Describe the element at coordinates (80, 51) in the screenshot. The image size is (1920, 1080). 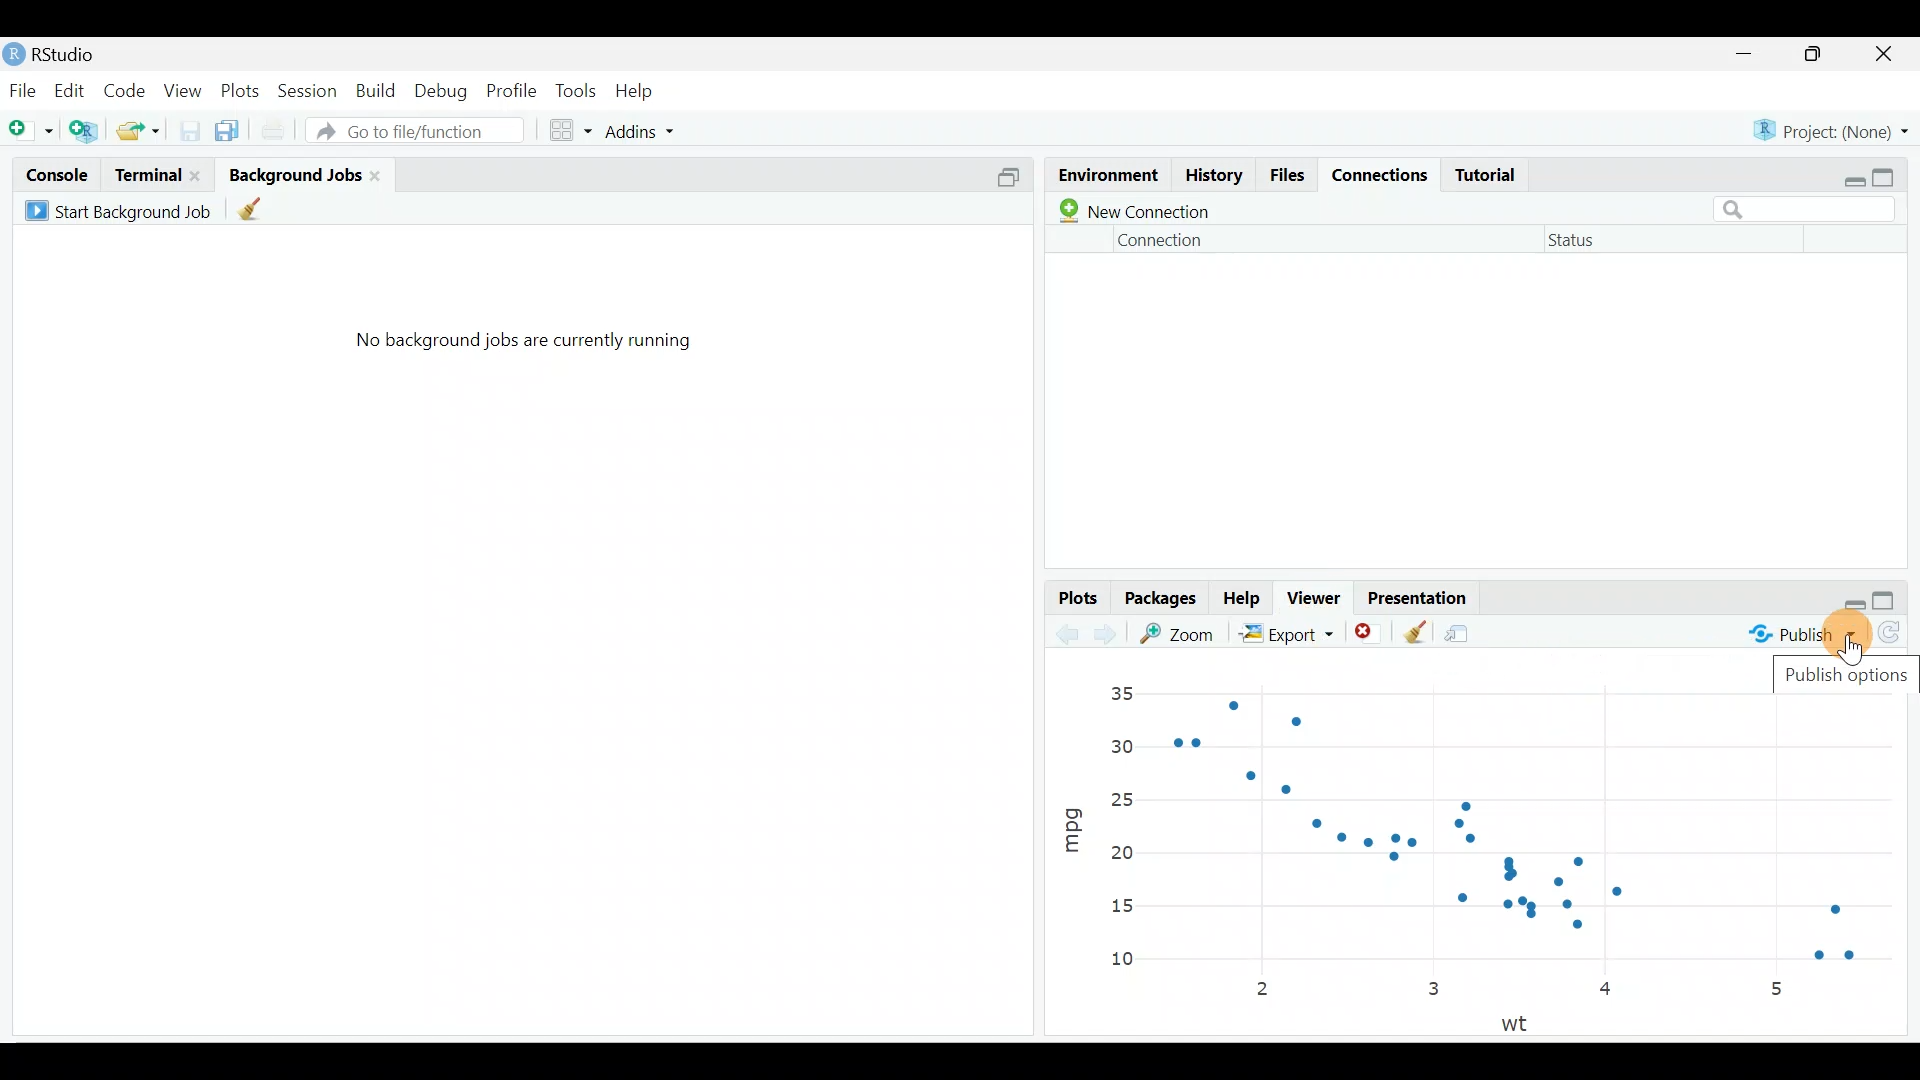
I see `RStudio` at that location.